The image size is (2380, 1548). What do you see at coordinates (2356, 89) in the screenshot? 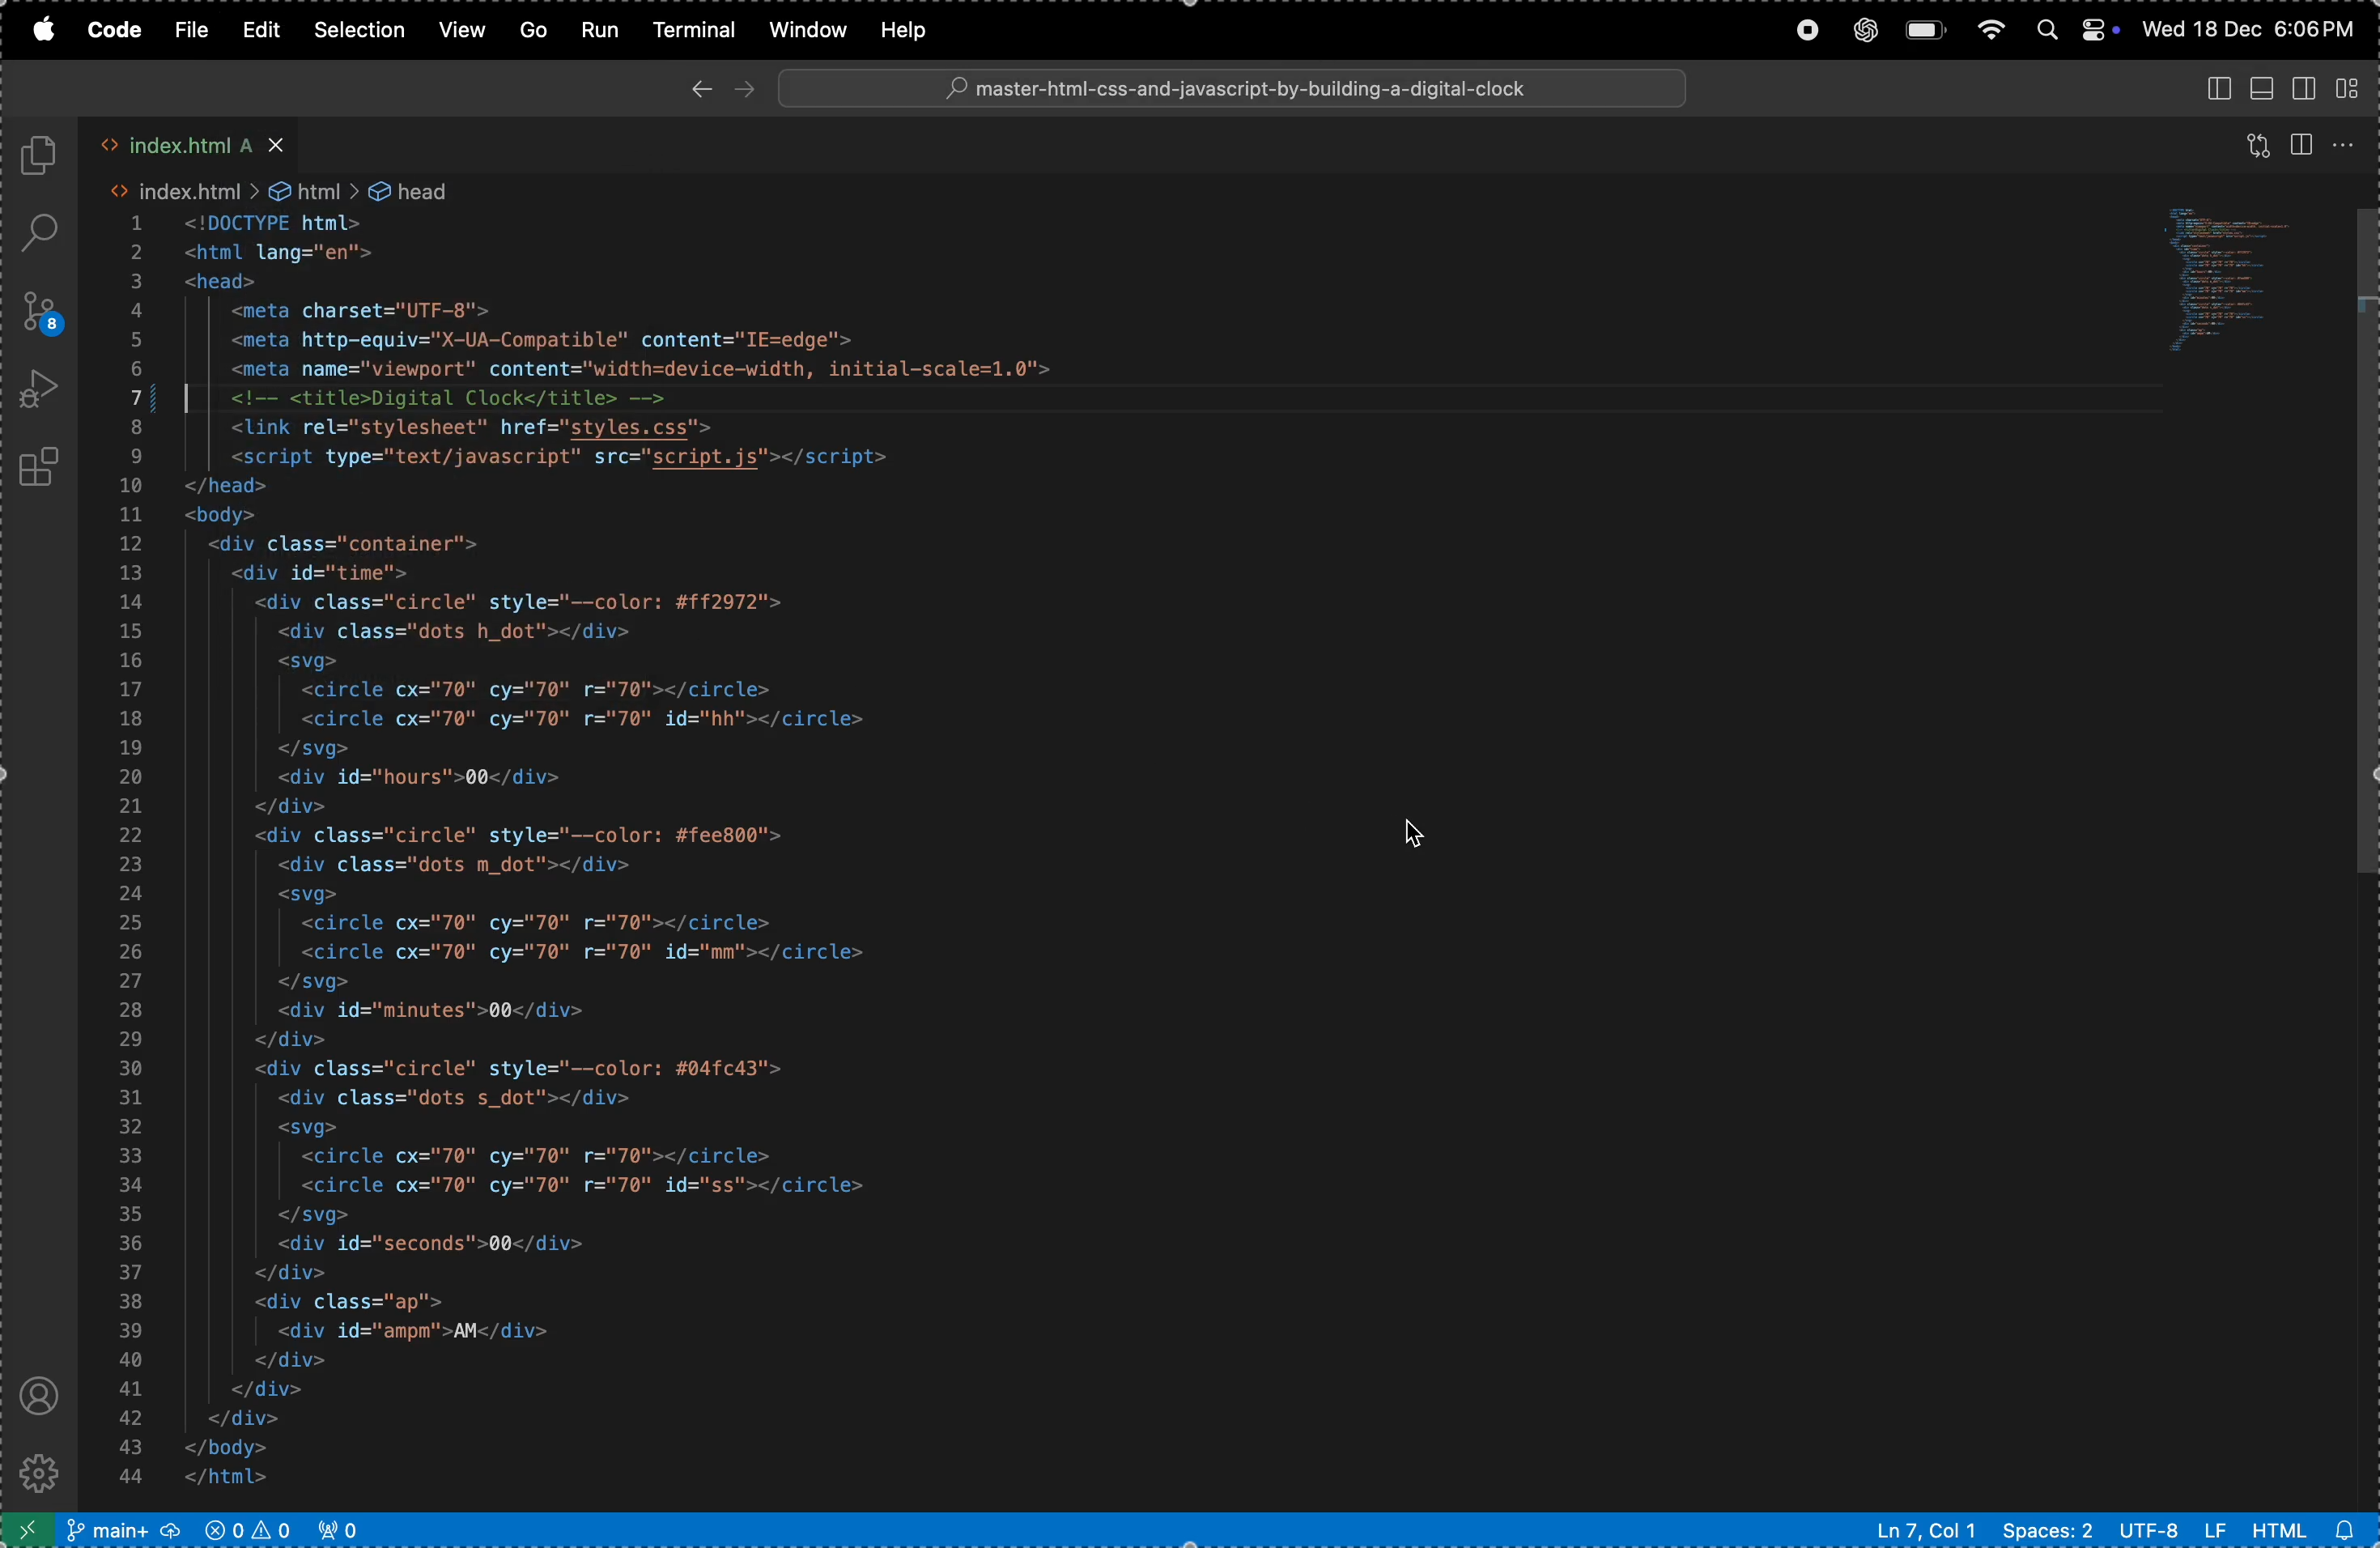
I see `seperate grid view` at bounding box center [2356, 89].